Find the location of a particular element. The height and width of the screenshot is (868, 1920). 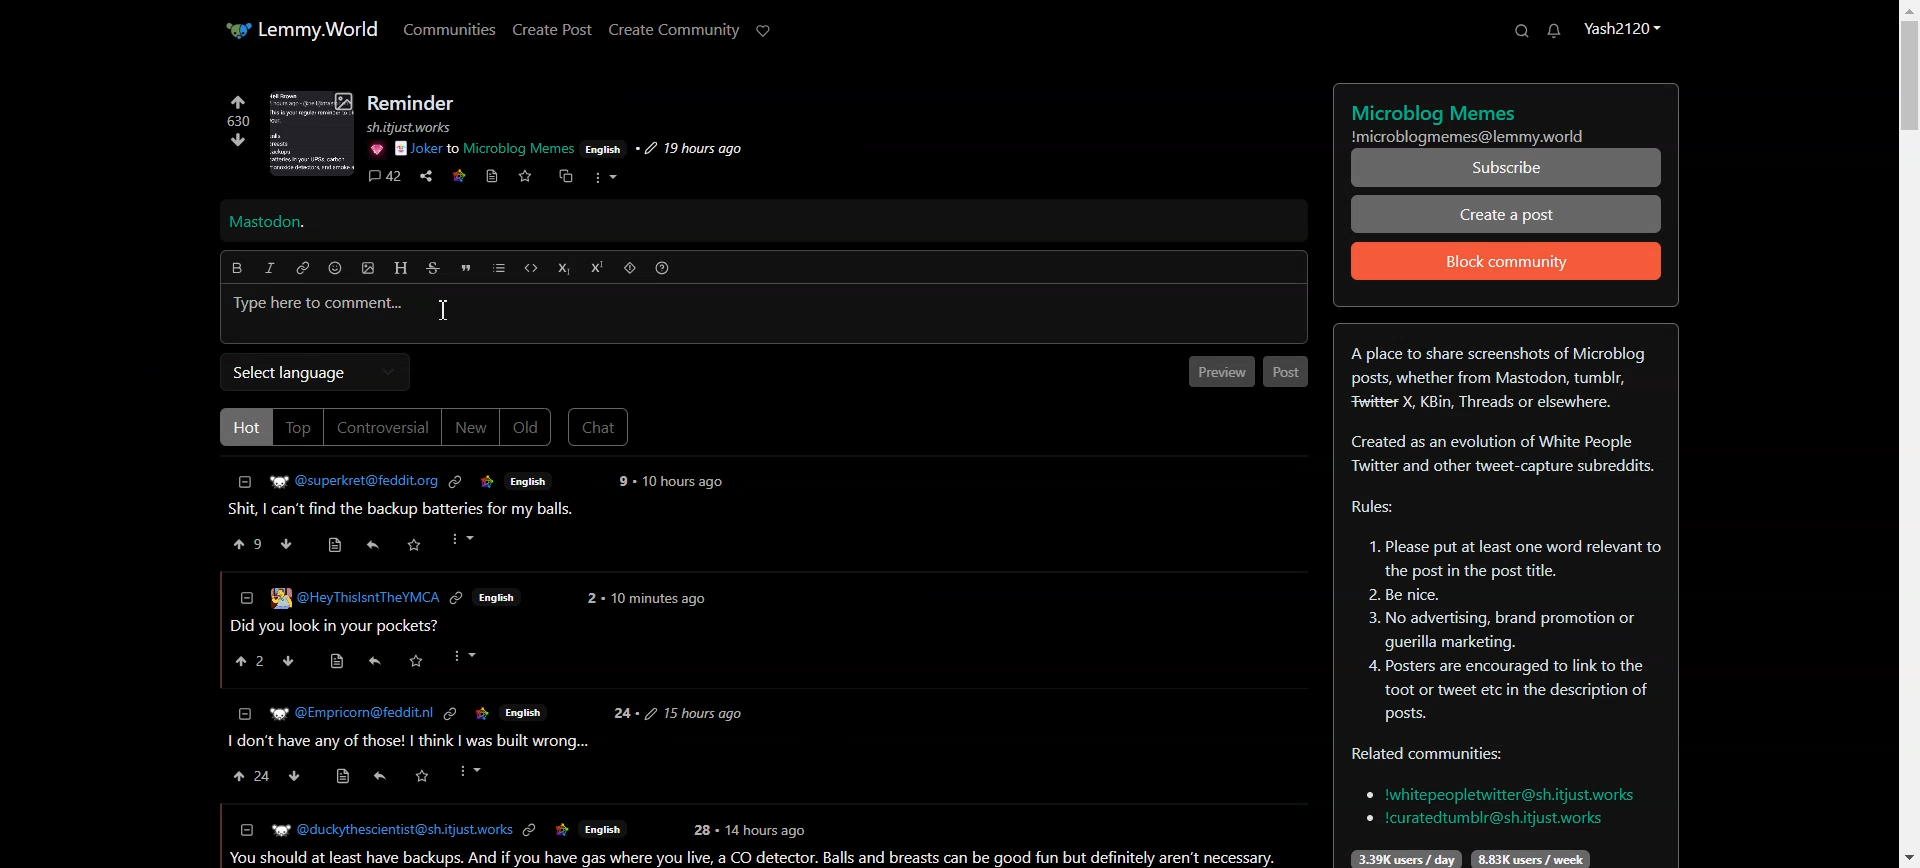

=) is located at coordinates (339, 542).